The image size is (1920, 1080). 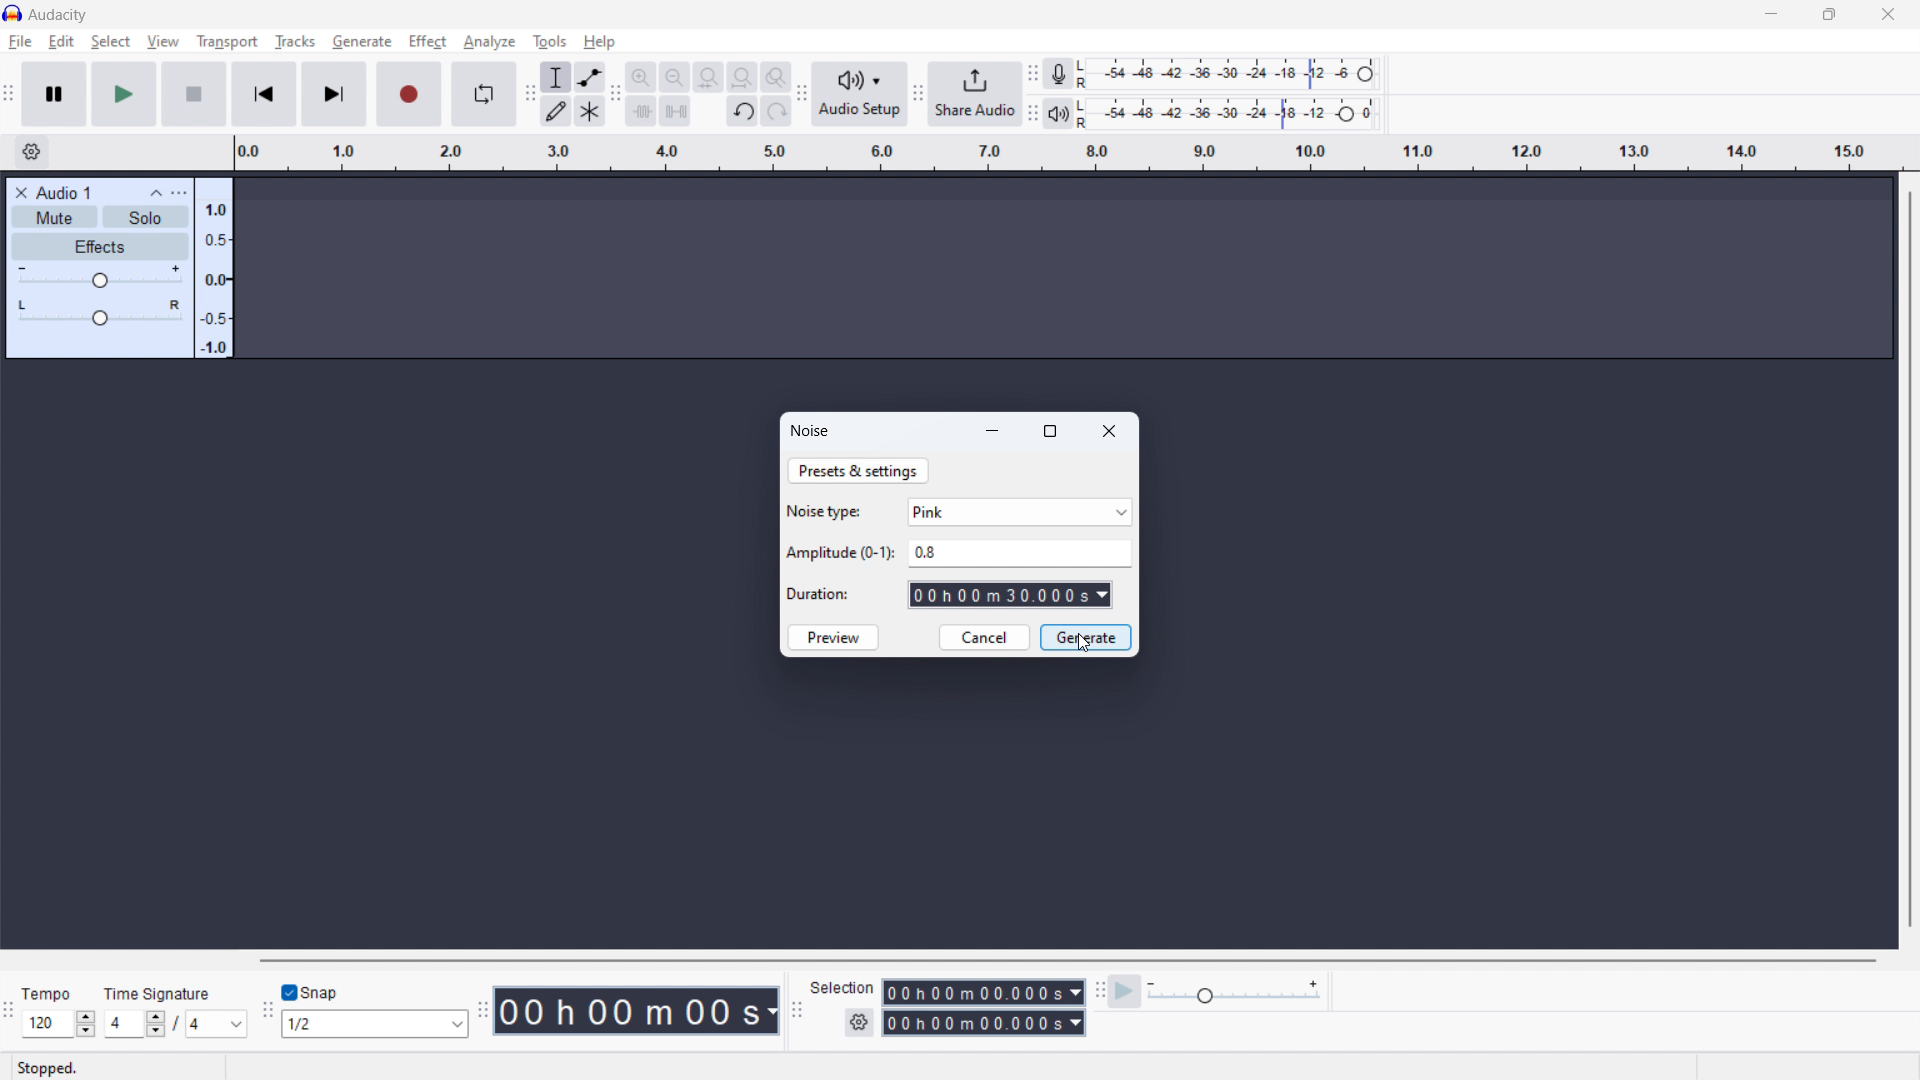 I want to click on generate noise dialogbox, so click(x=811, y=431).